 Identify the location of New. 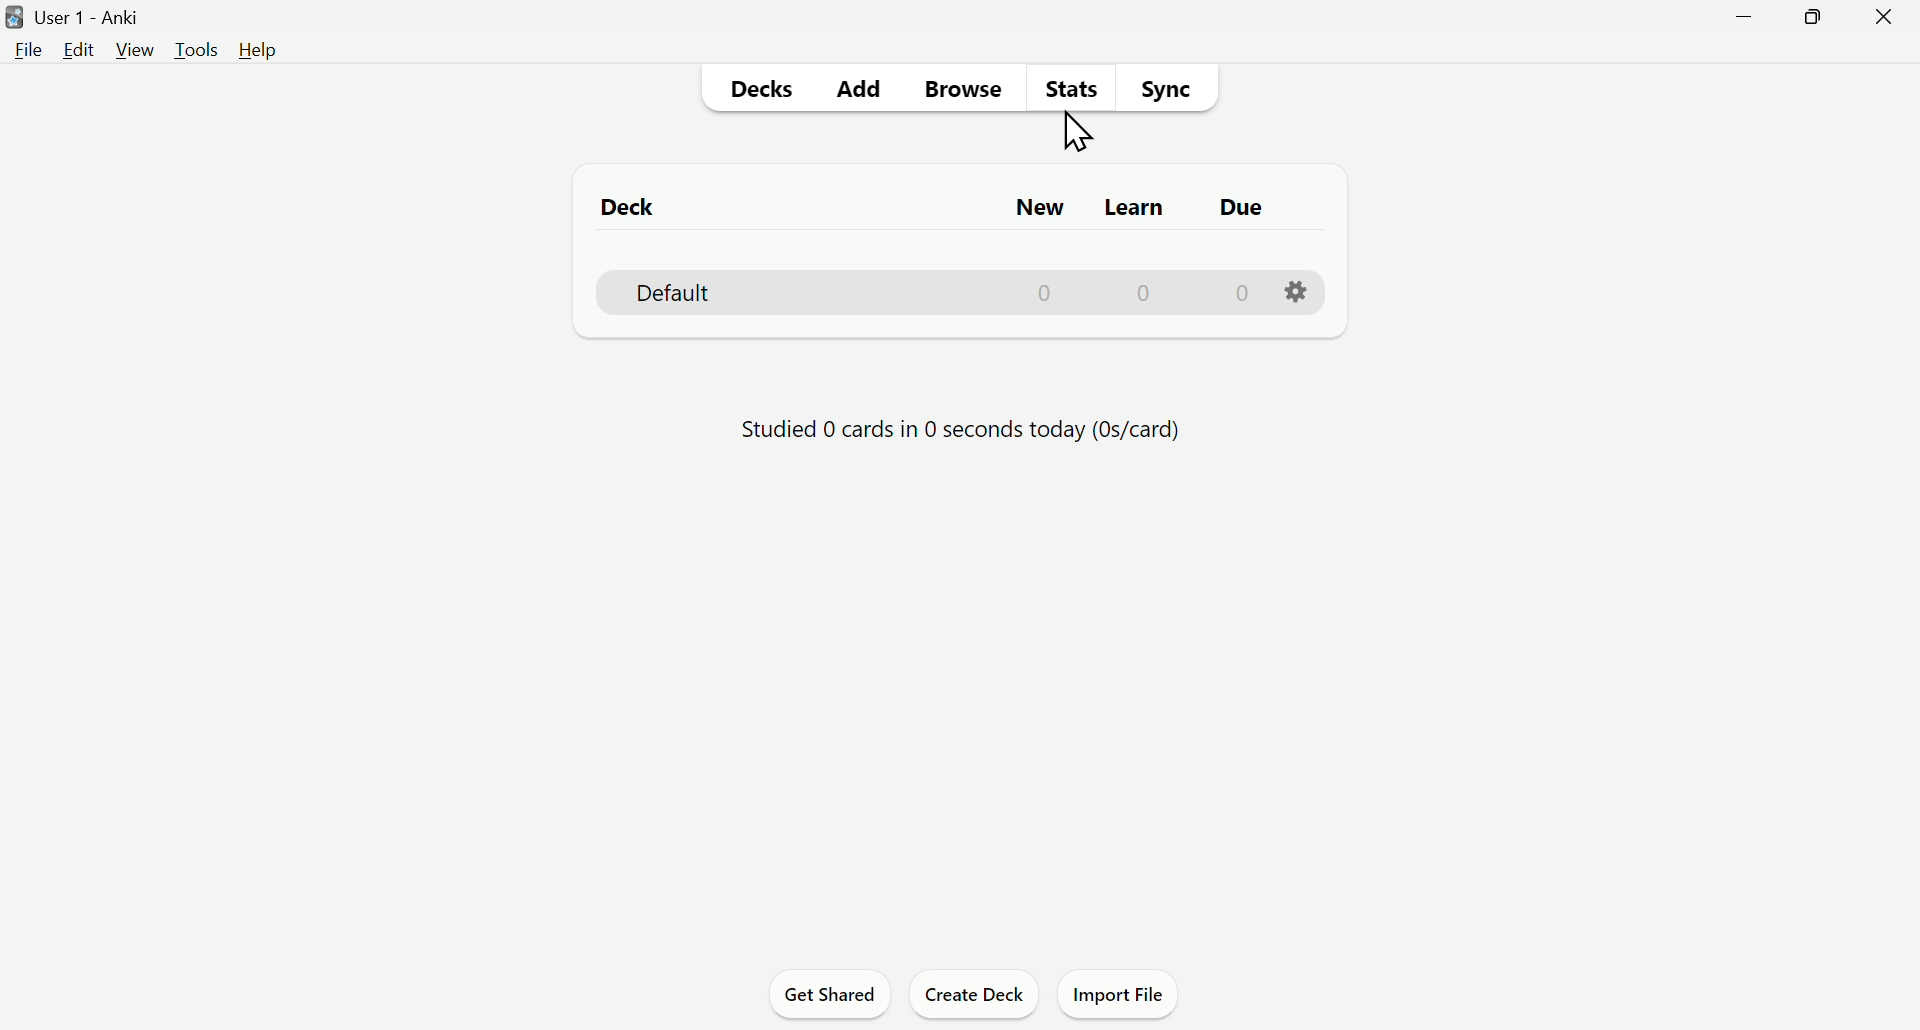
(1041, 210).